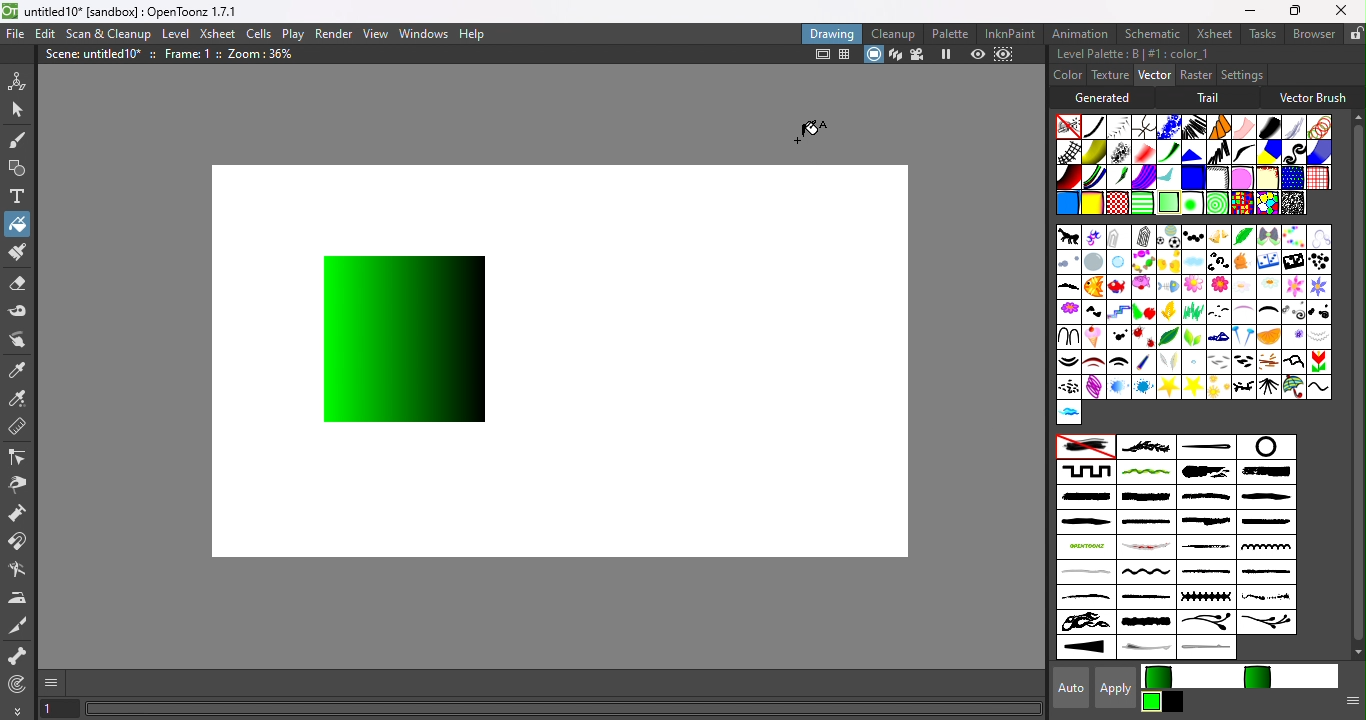 This screenshot has width=1366, height=720. What do you see at coordinates (1145, 498) in the screenshot?
I see `large_brush4` at bounding box center [1145, 498].